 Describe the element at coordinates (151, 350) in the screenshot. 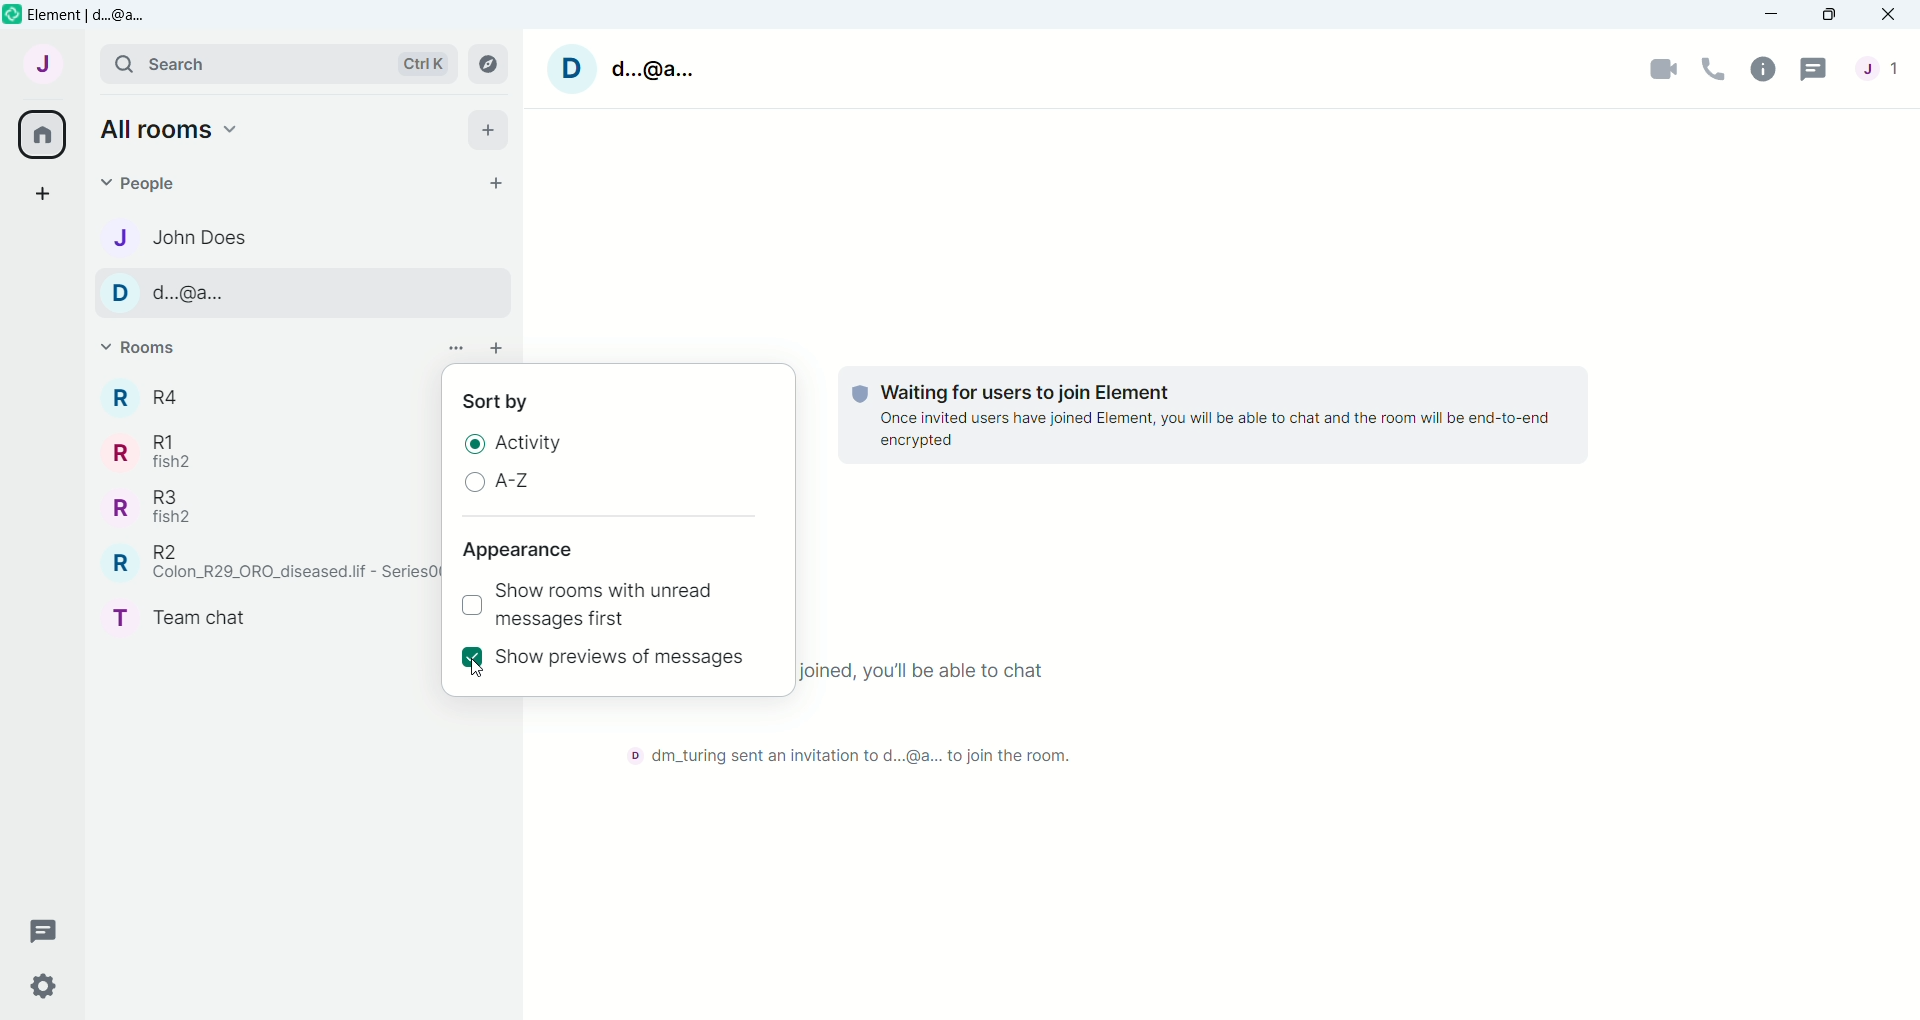

I see `Rooms` at that location.